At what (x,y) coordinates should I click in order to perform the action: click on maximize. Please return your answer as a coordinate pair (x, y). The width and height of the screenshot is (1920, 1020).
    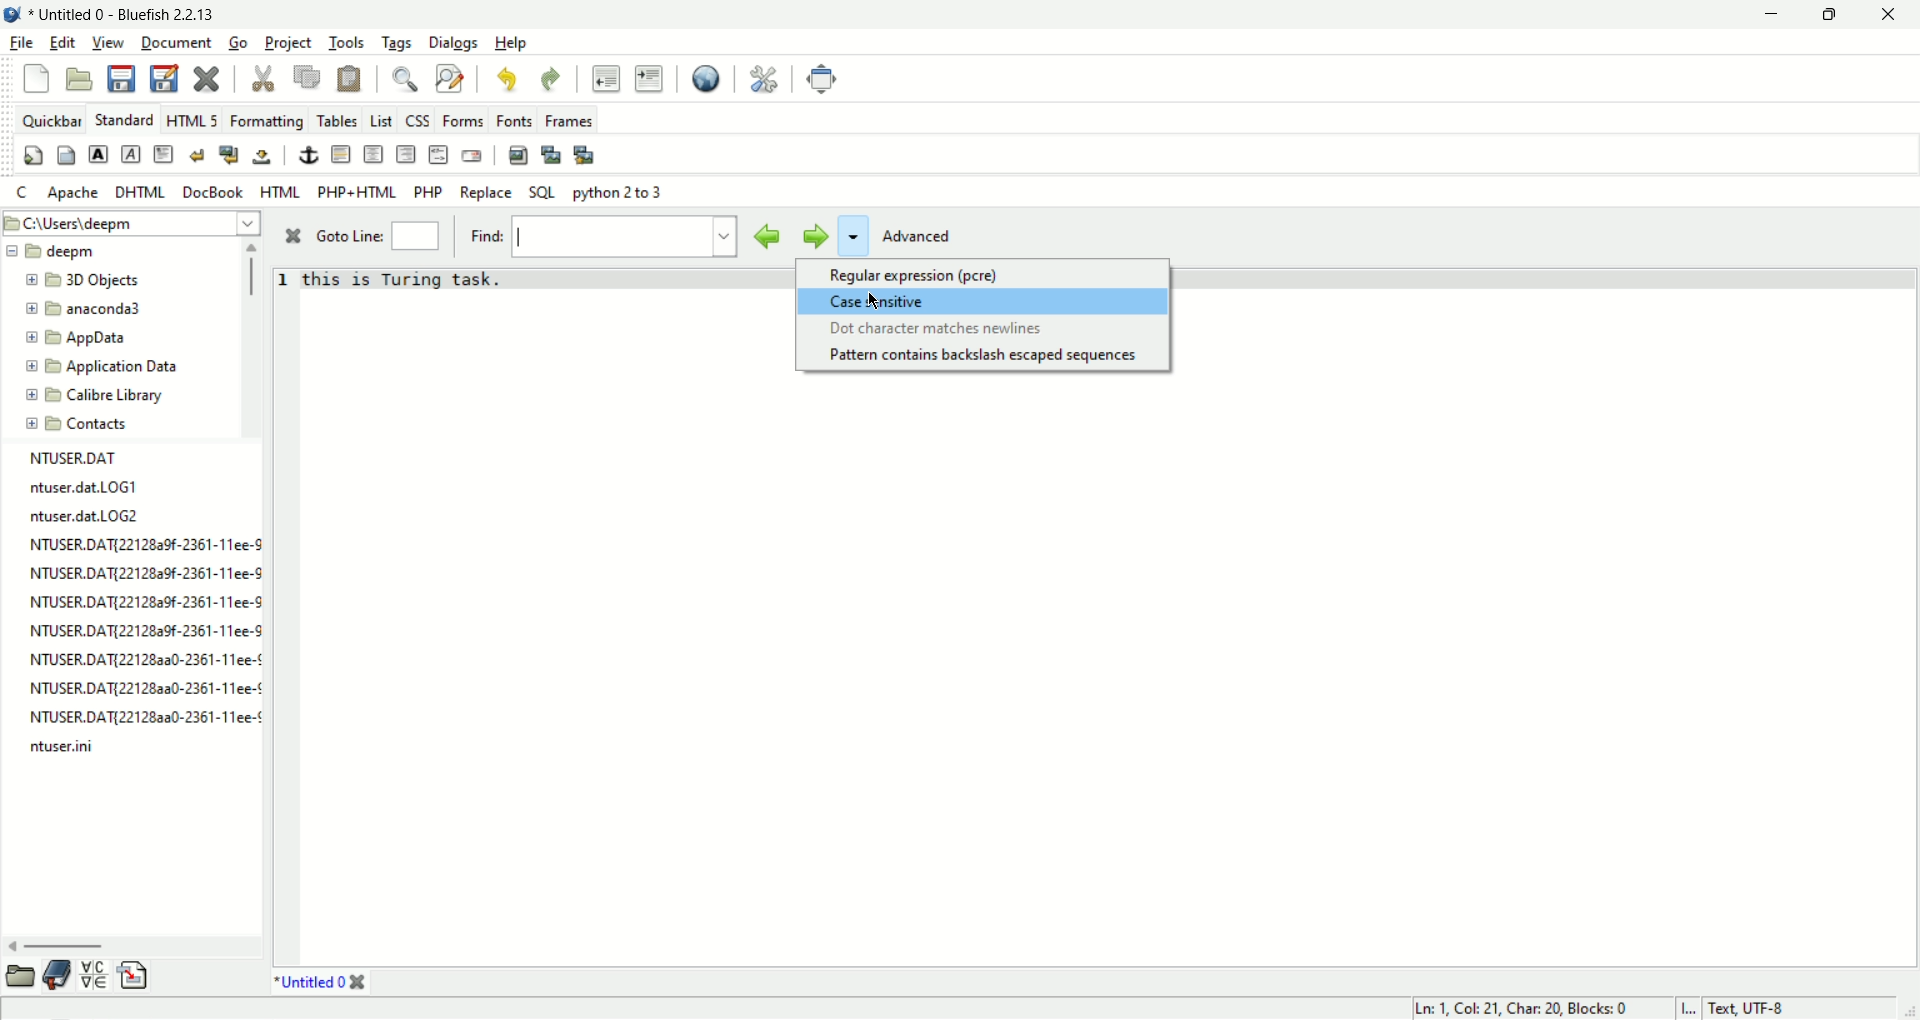
    Looking at the image, I should click on (1834, 17).